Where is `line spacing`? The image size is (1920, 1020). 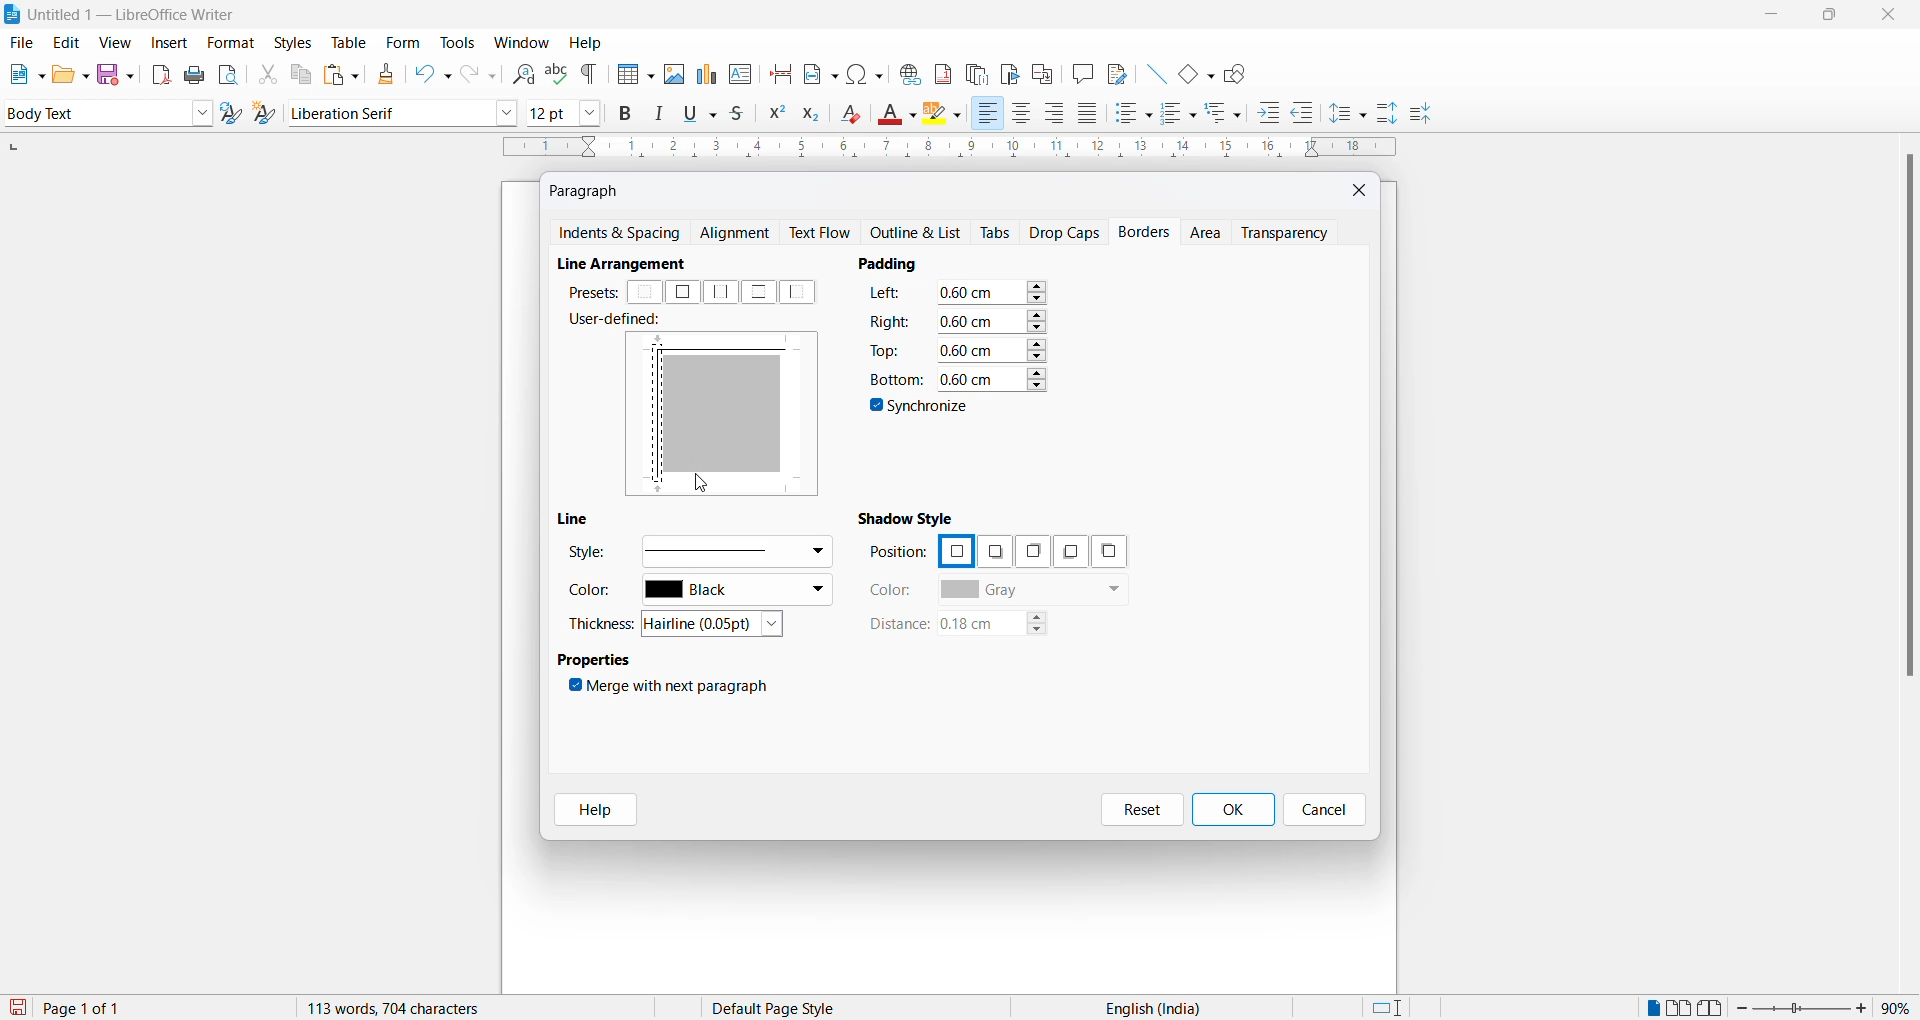 line spacing is located at coordinates (1351, 114).